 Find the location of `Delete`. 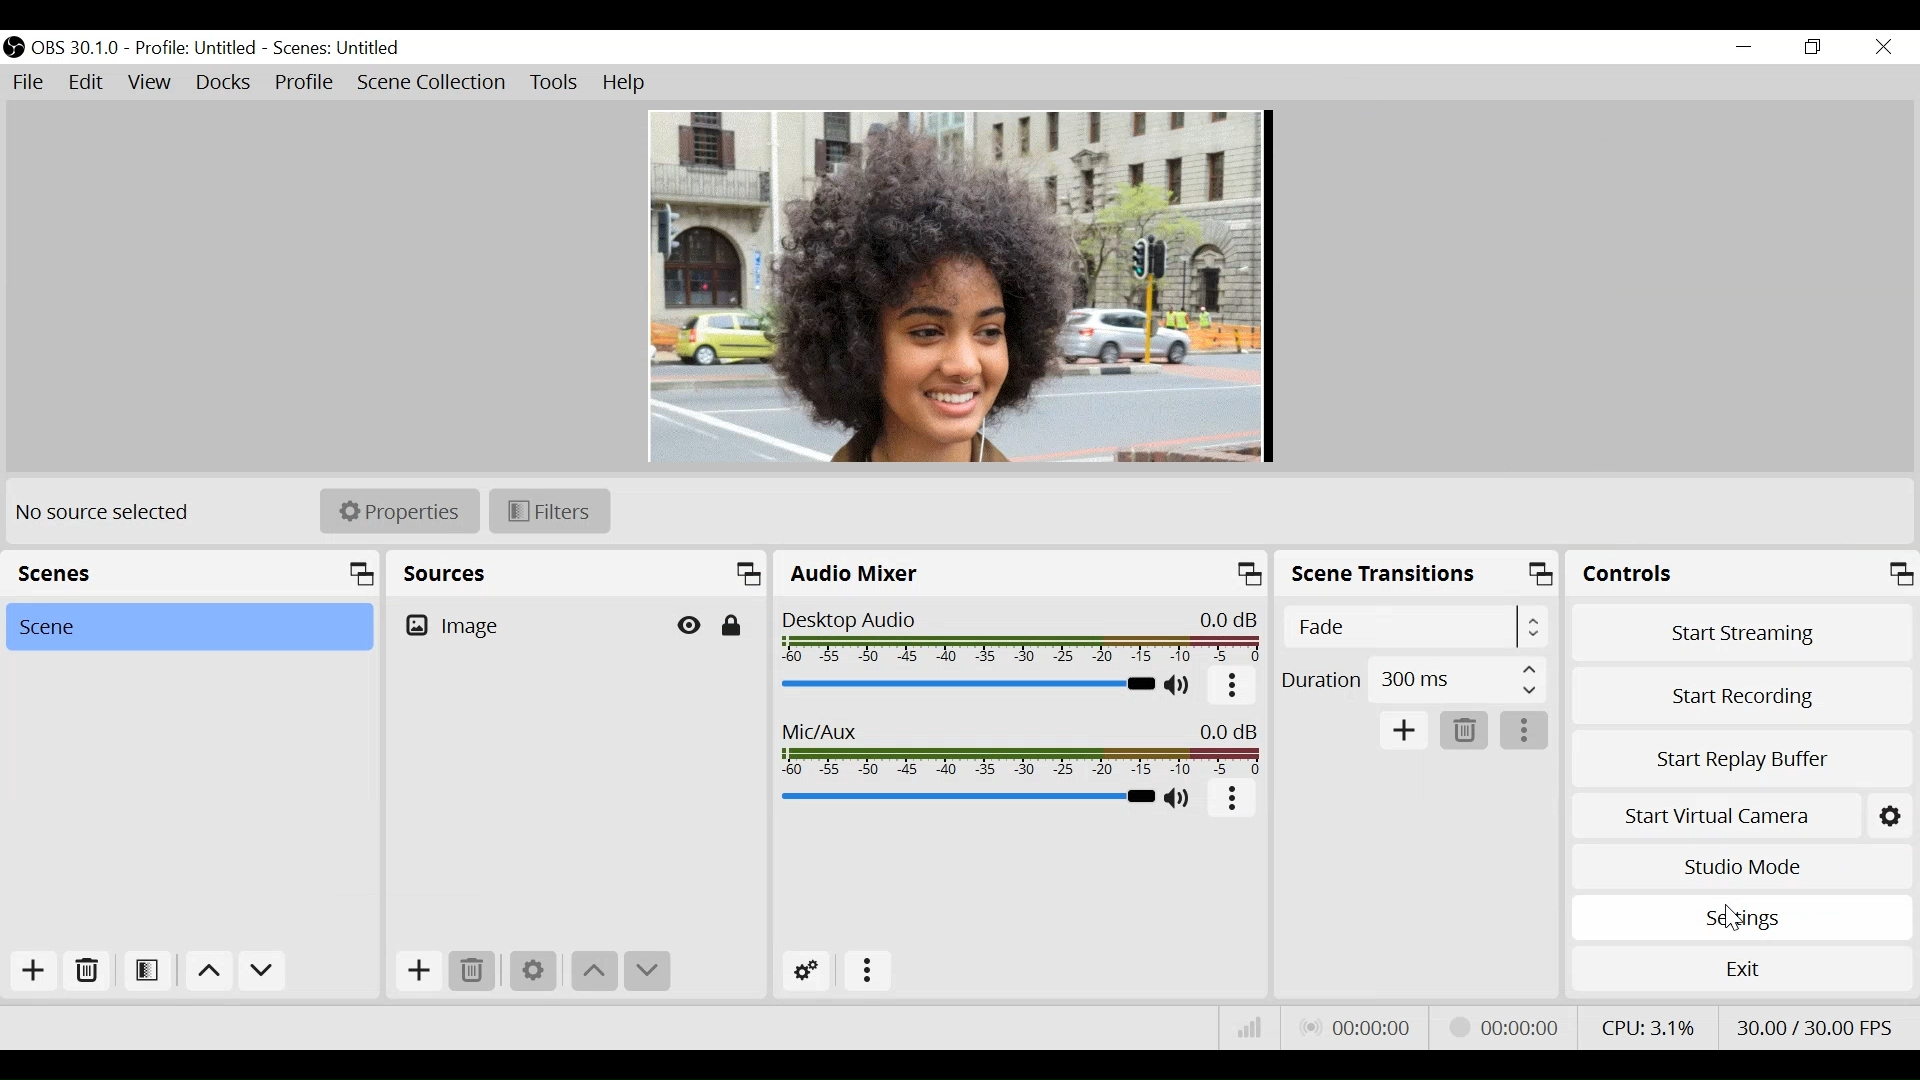

Delete is located at coordinates (473, 974).